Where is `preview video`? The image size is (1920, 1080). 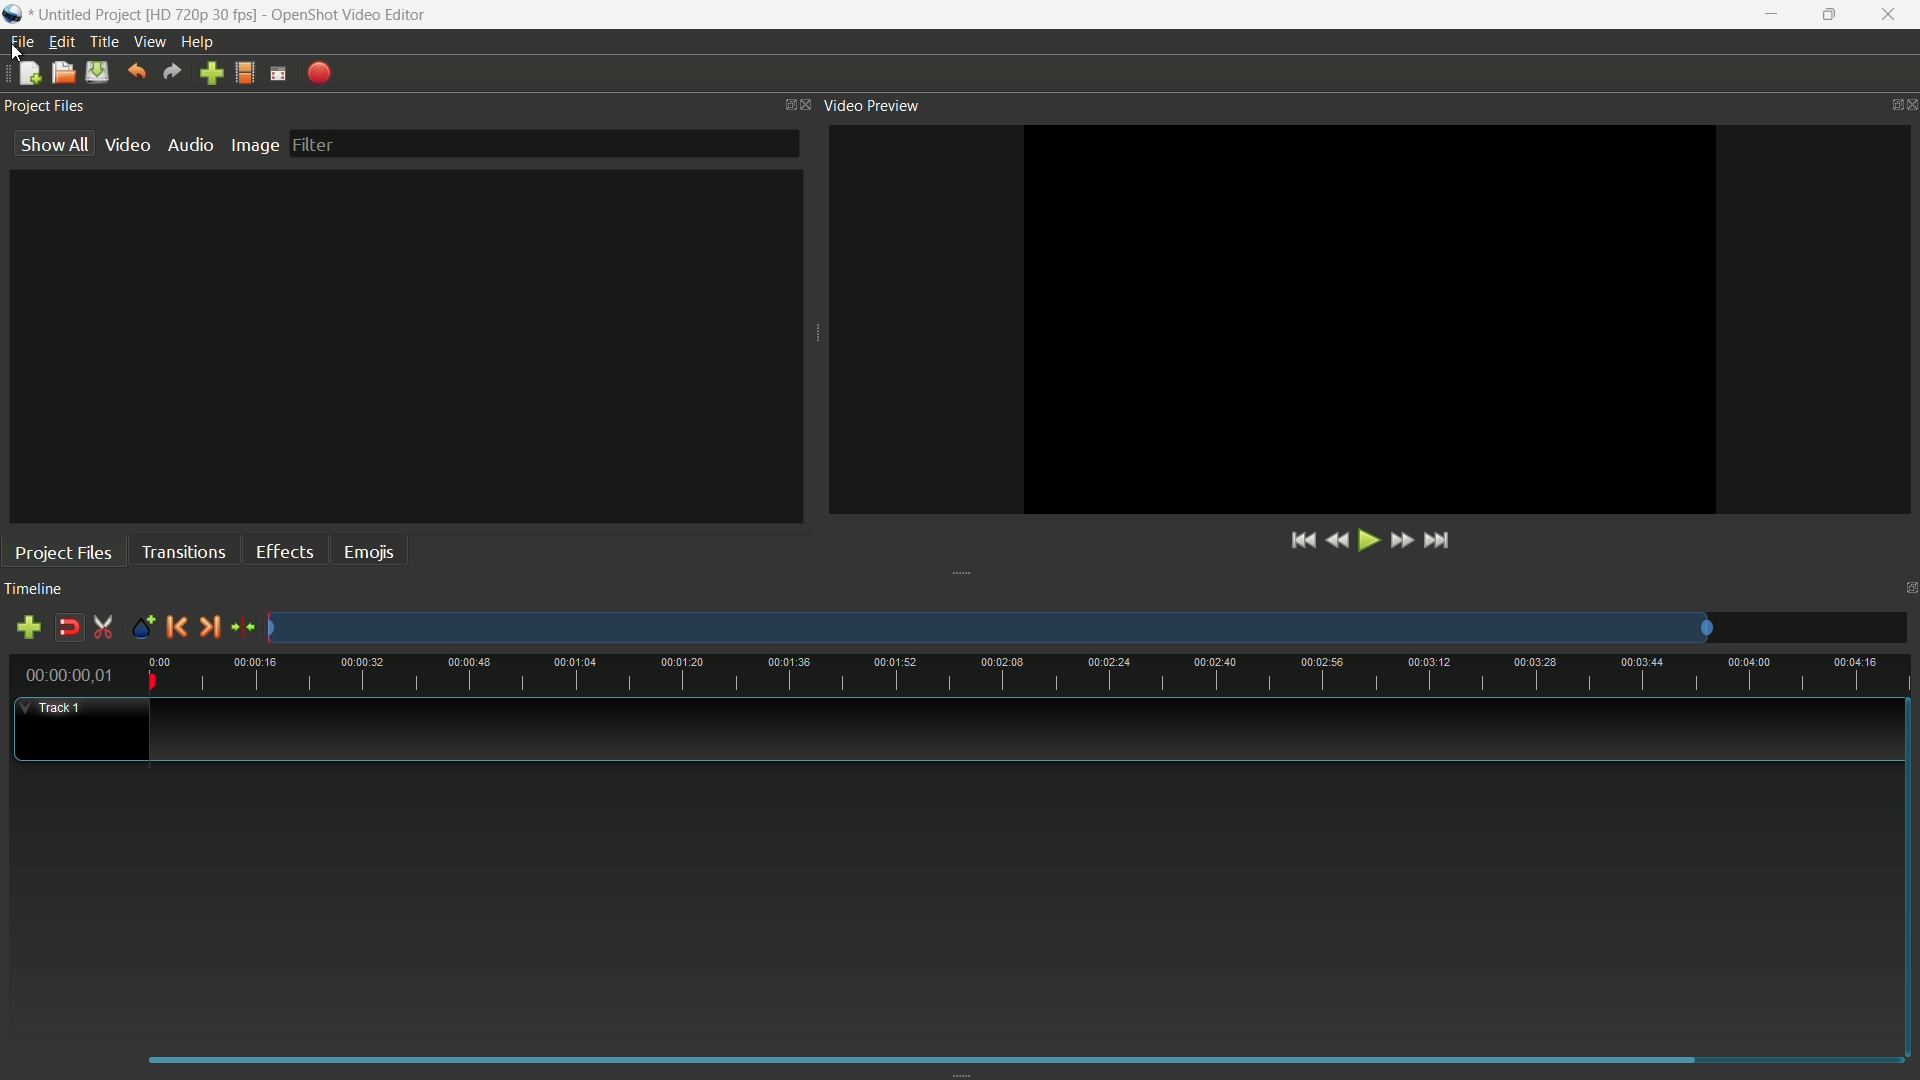 preview video is located at coordinates (1371, 318).